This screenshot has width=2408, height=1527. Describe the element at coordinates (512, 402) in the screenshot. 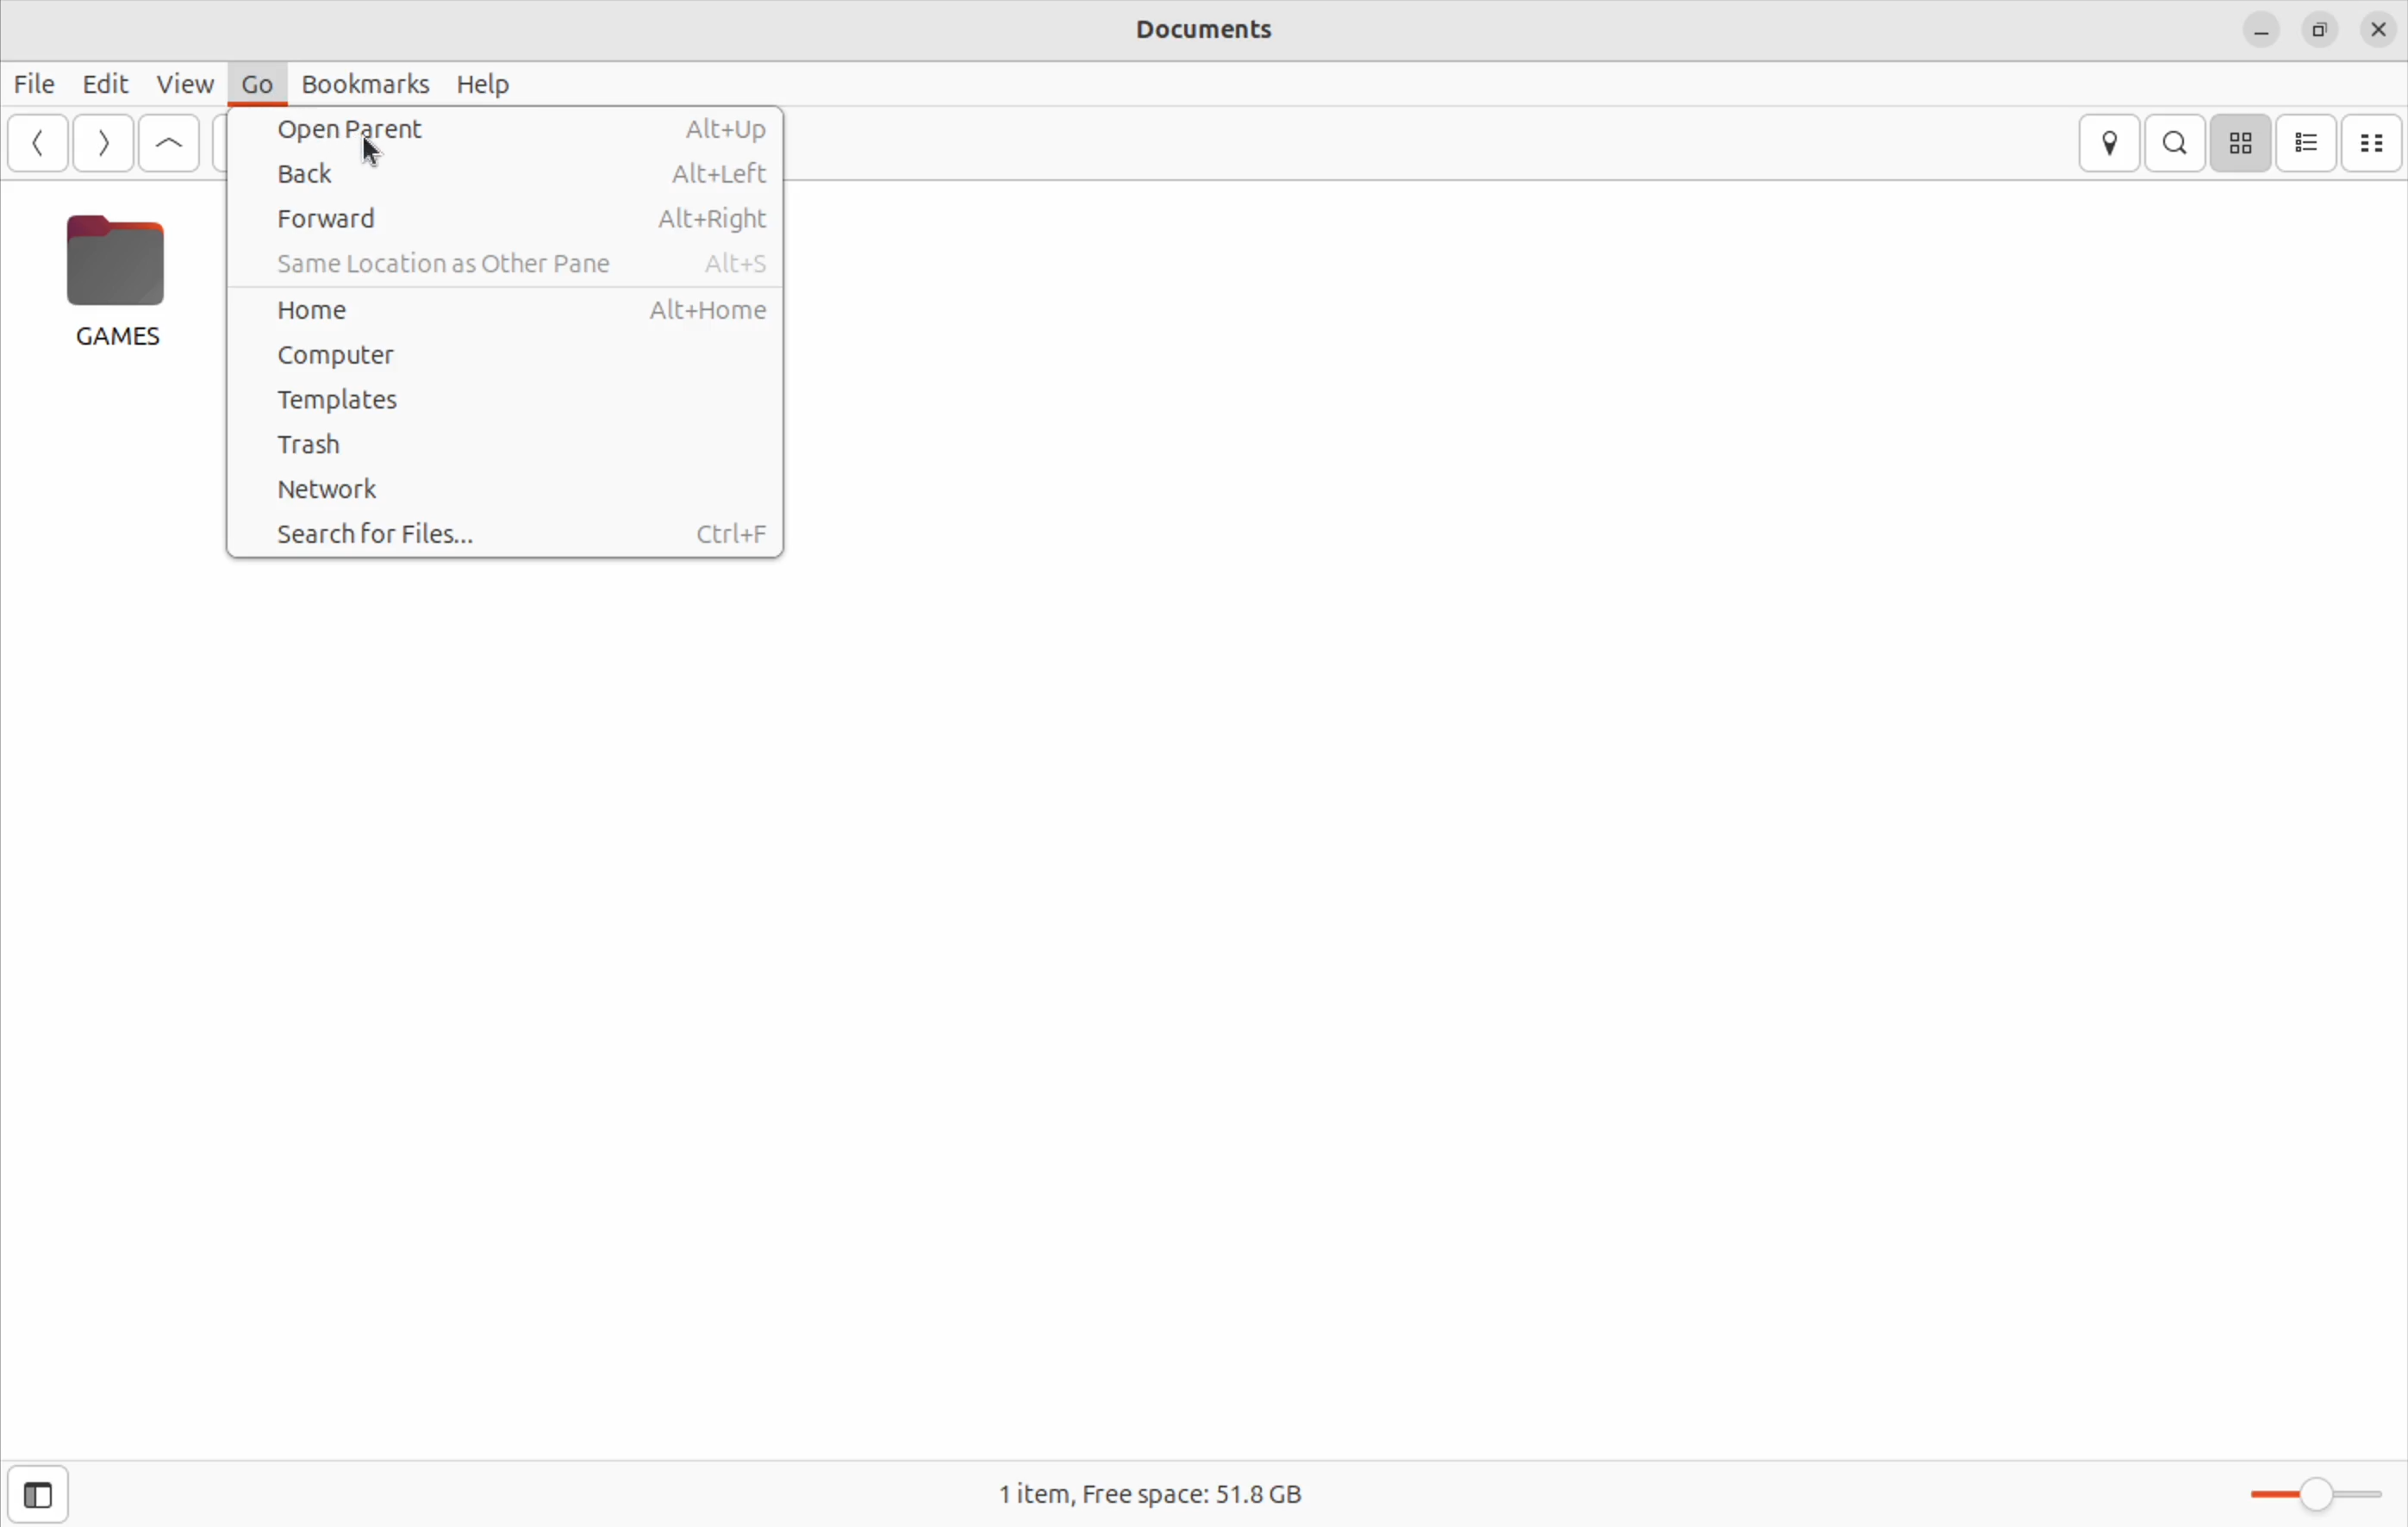

I see `templates` at that location.